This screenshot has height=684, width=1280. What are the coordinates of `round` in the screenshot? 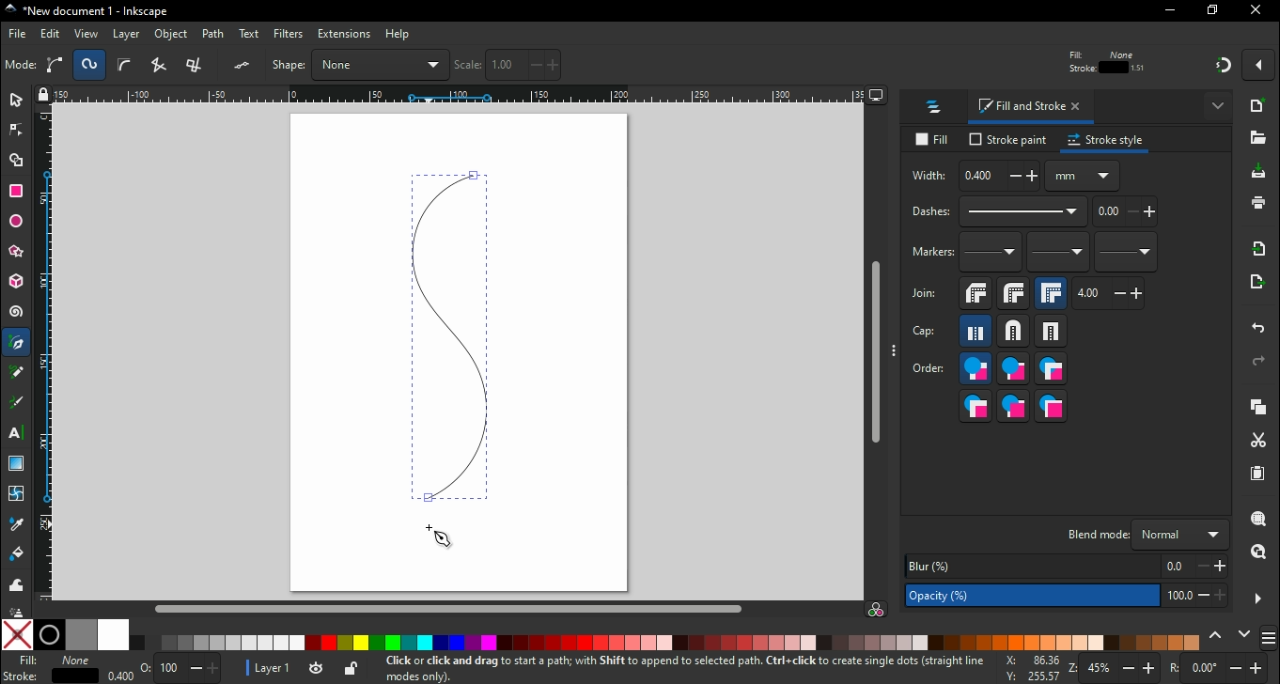 It's located at (1009, 334).